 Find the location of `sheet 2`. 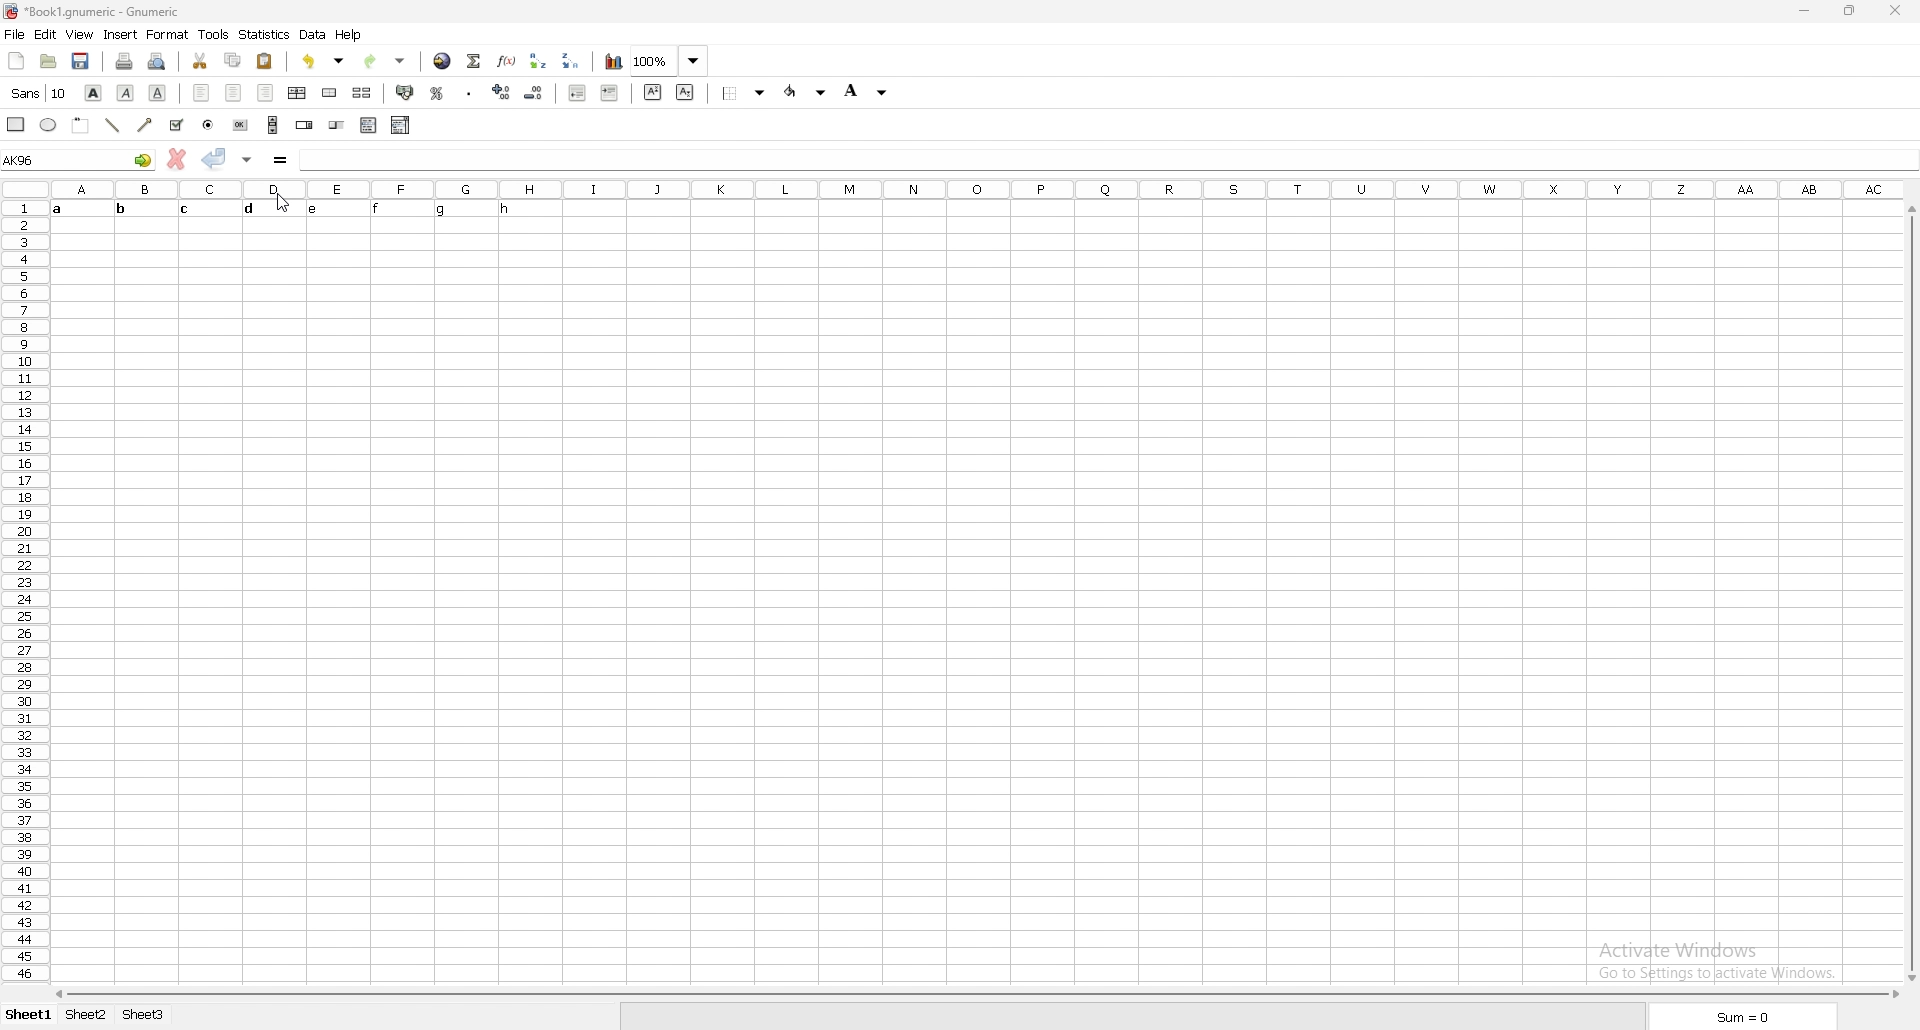

sheet 2 is located at coordinates (85, 1014).